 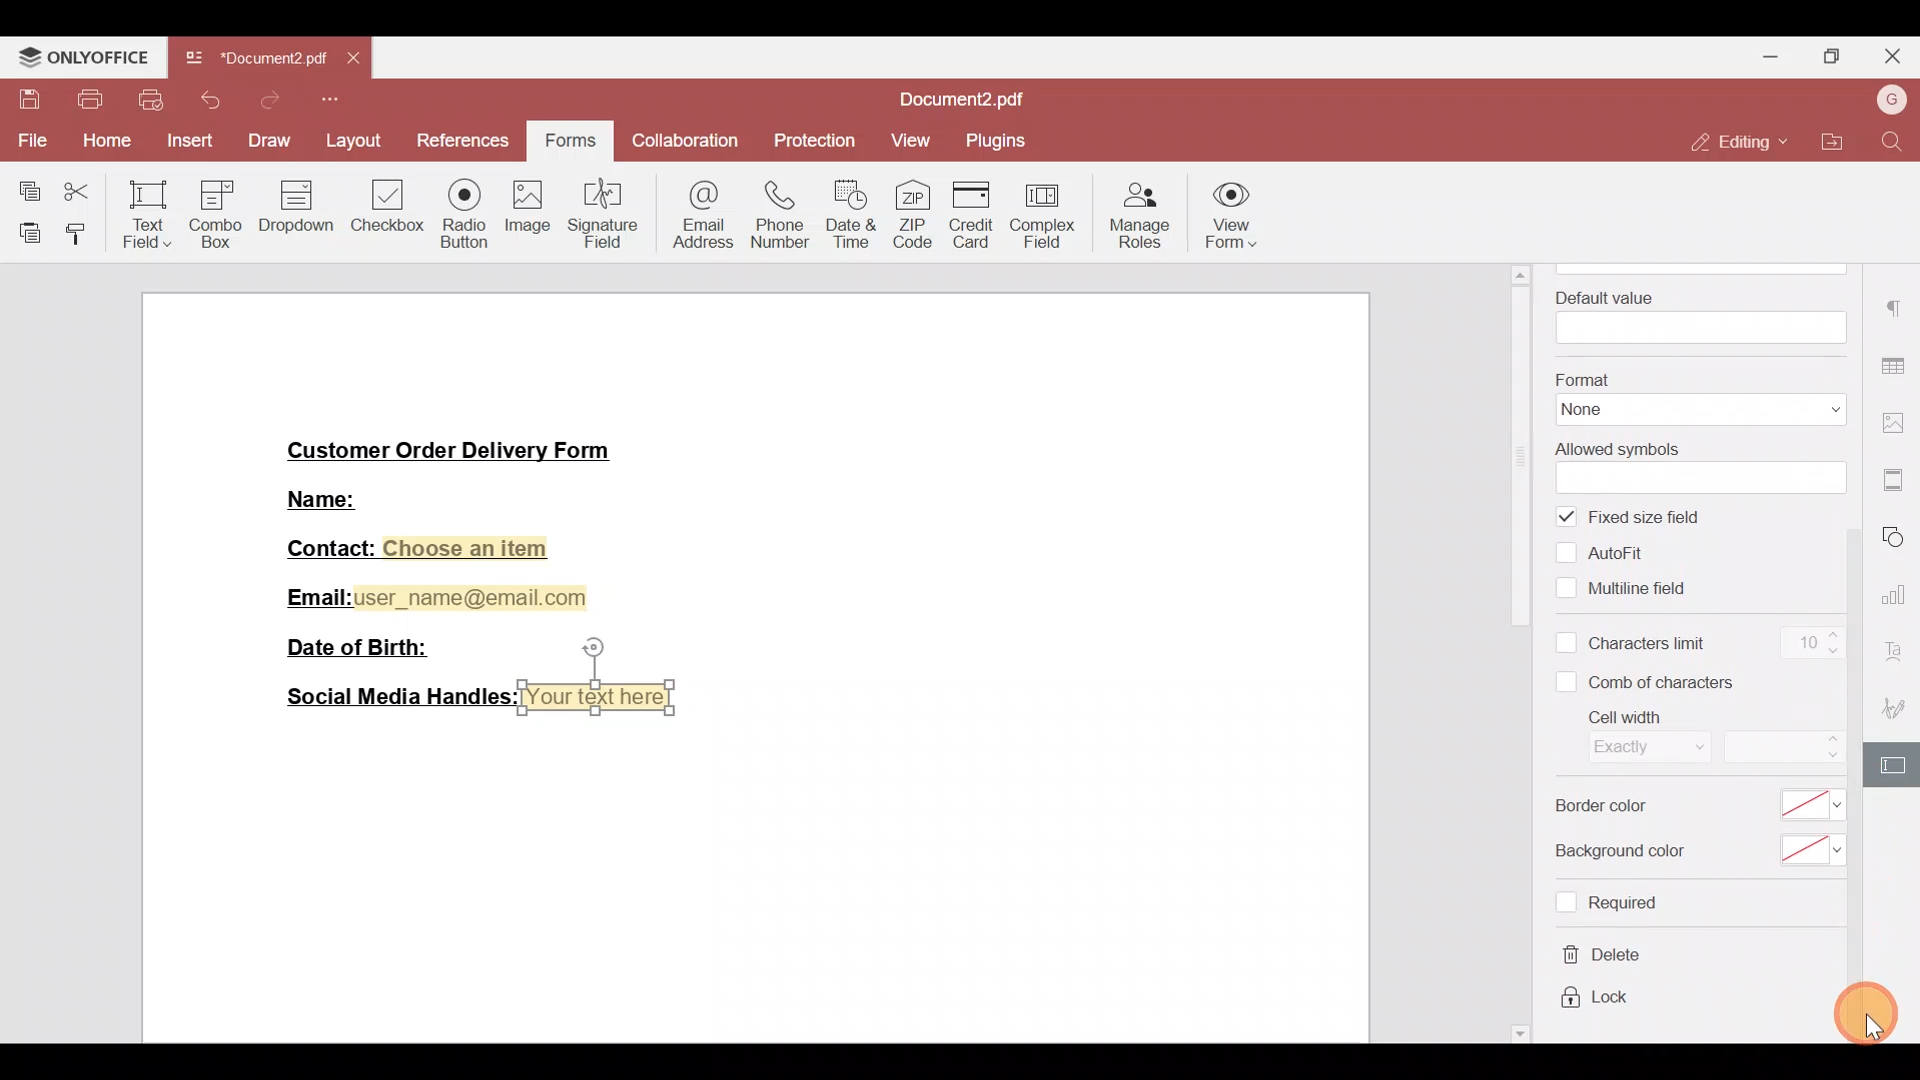 I want to click on Date & time, so click(x=850, y=213).